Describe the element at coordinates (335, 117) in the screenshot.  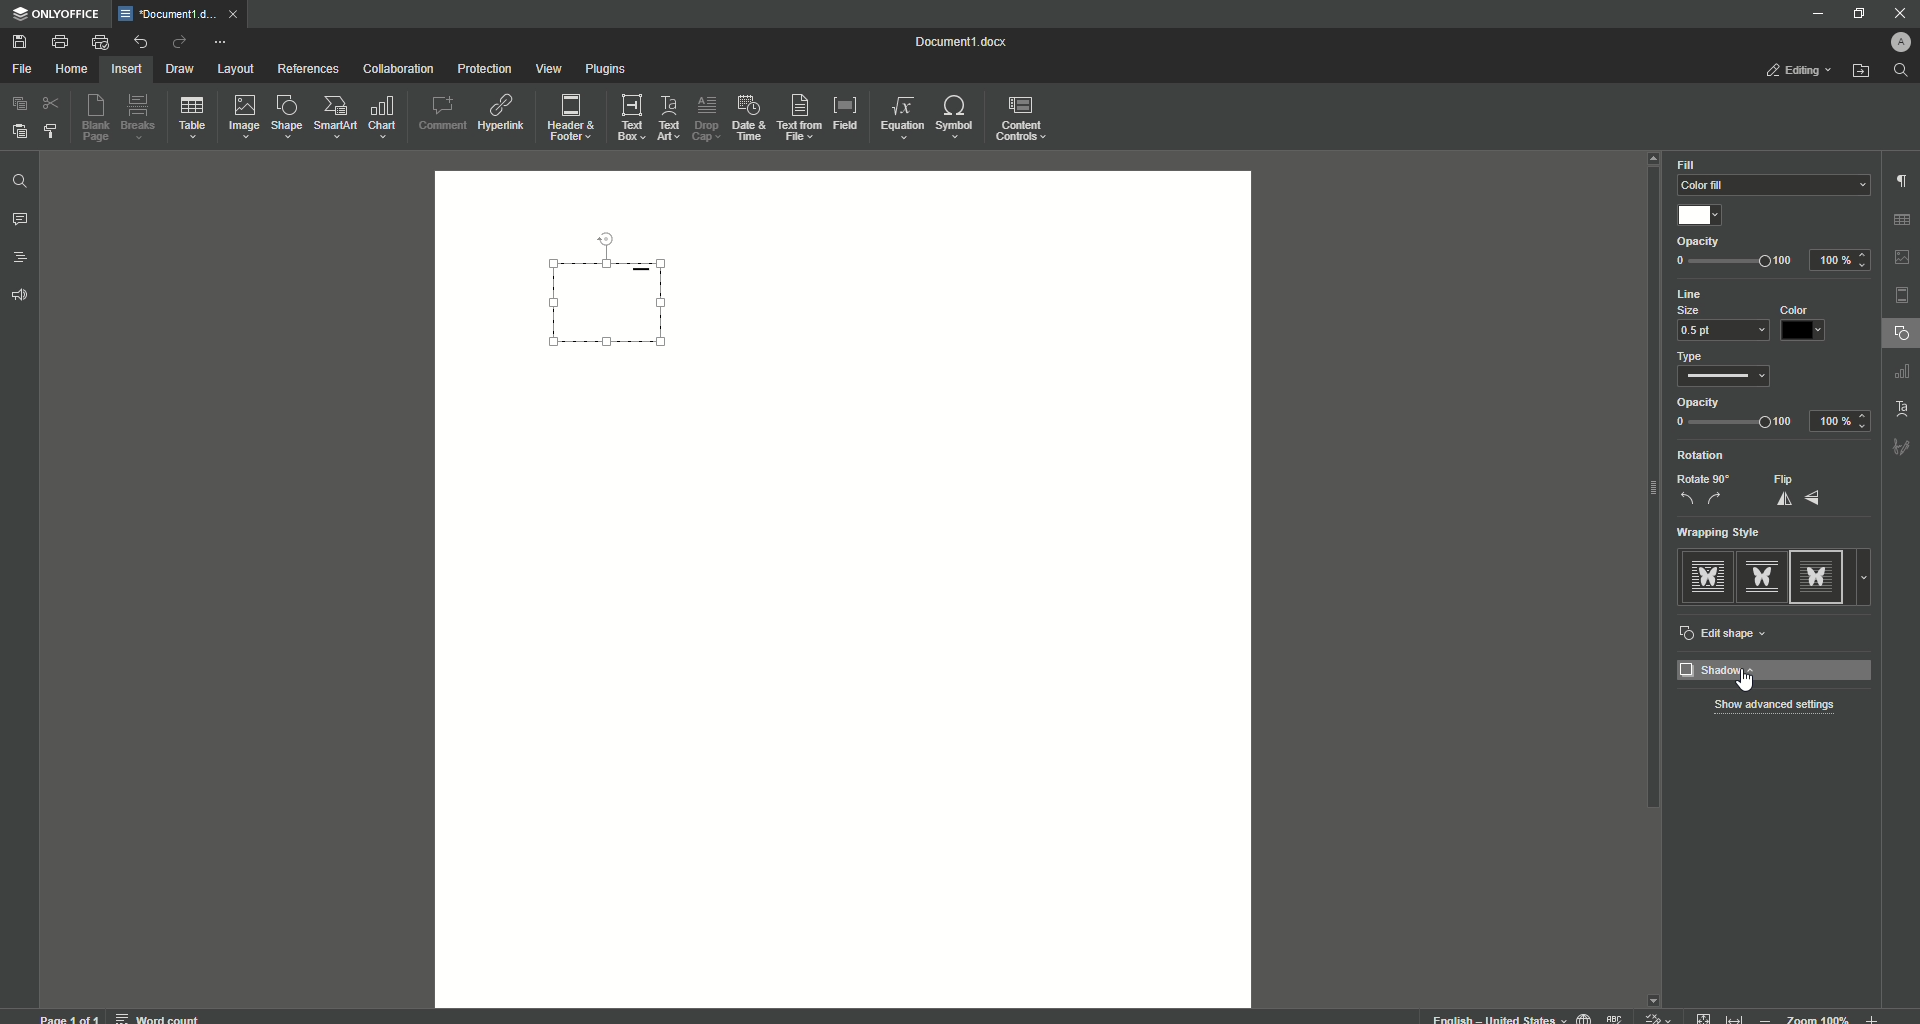
I see `SmartArt` at that location.